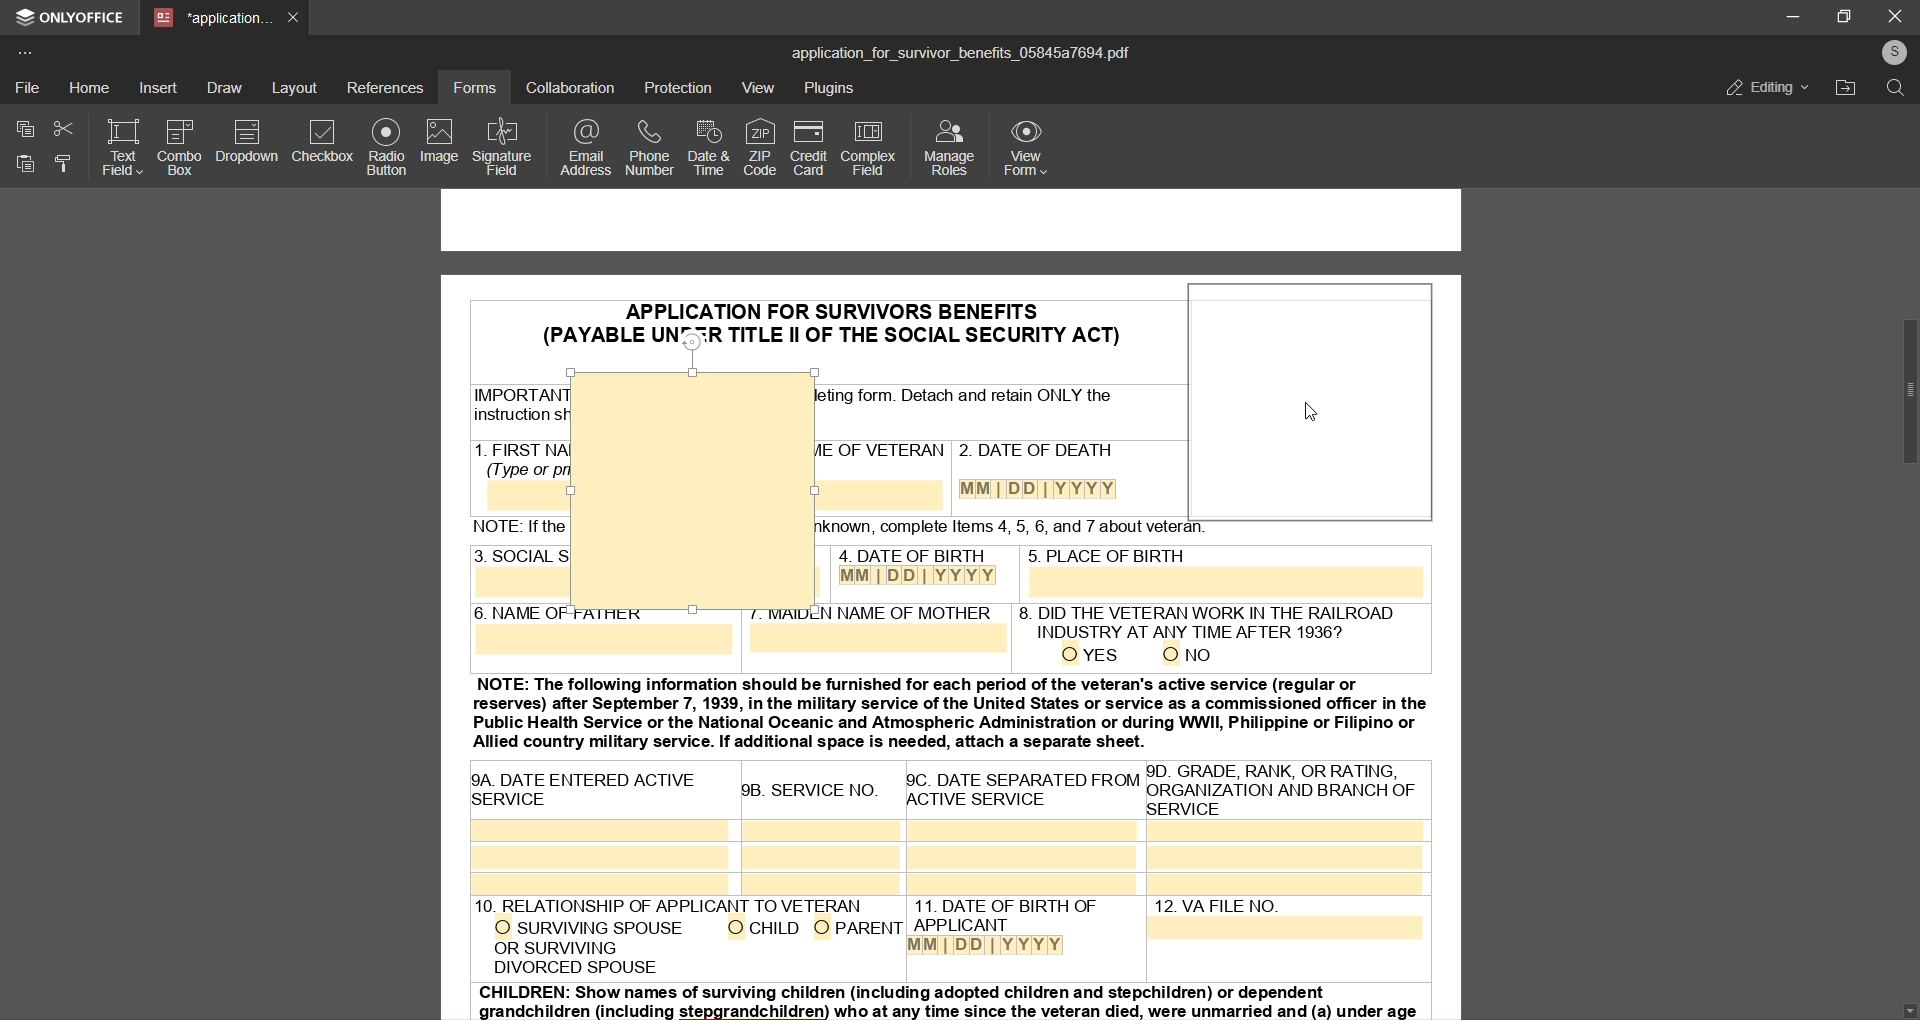  What do you see at coordinates (949, 149) in the screenshot?
I see `manage roles` at bounding box center [949, 149].